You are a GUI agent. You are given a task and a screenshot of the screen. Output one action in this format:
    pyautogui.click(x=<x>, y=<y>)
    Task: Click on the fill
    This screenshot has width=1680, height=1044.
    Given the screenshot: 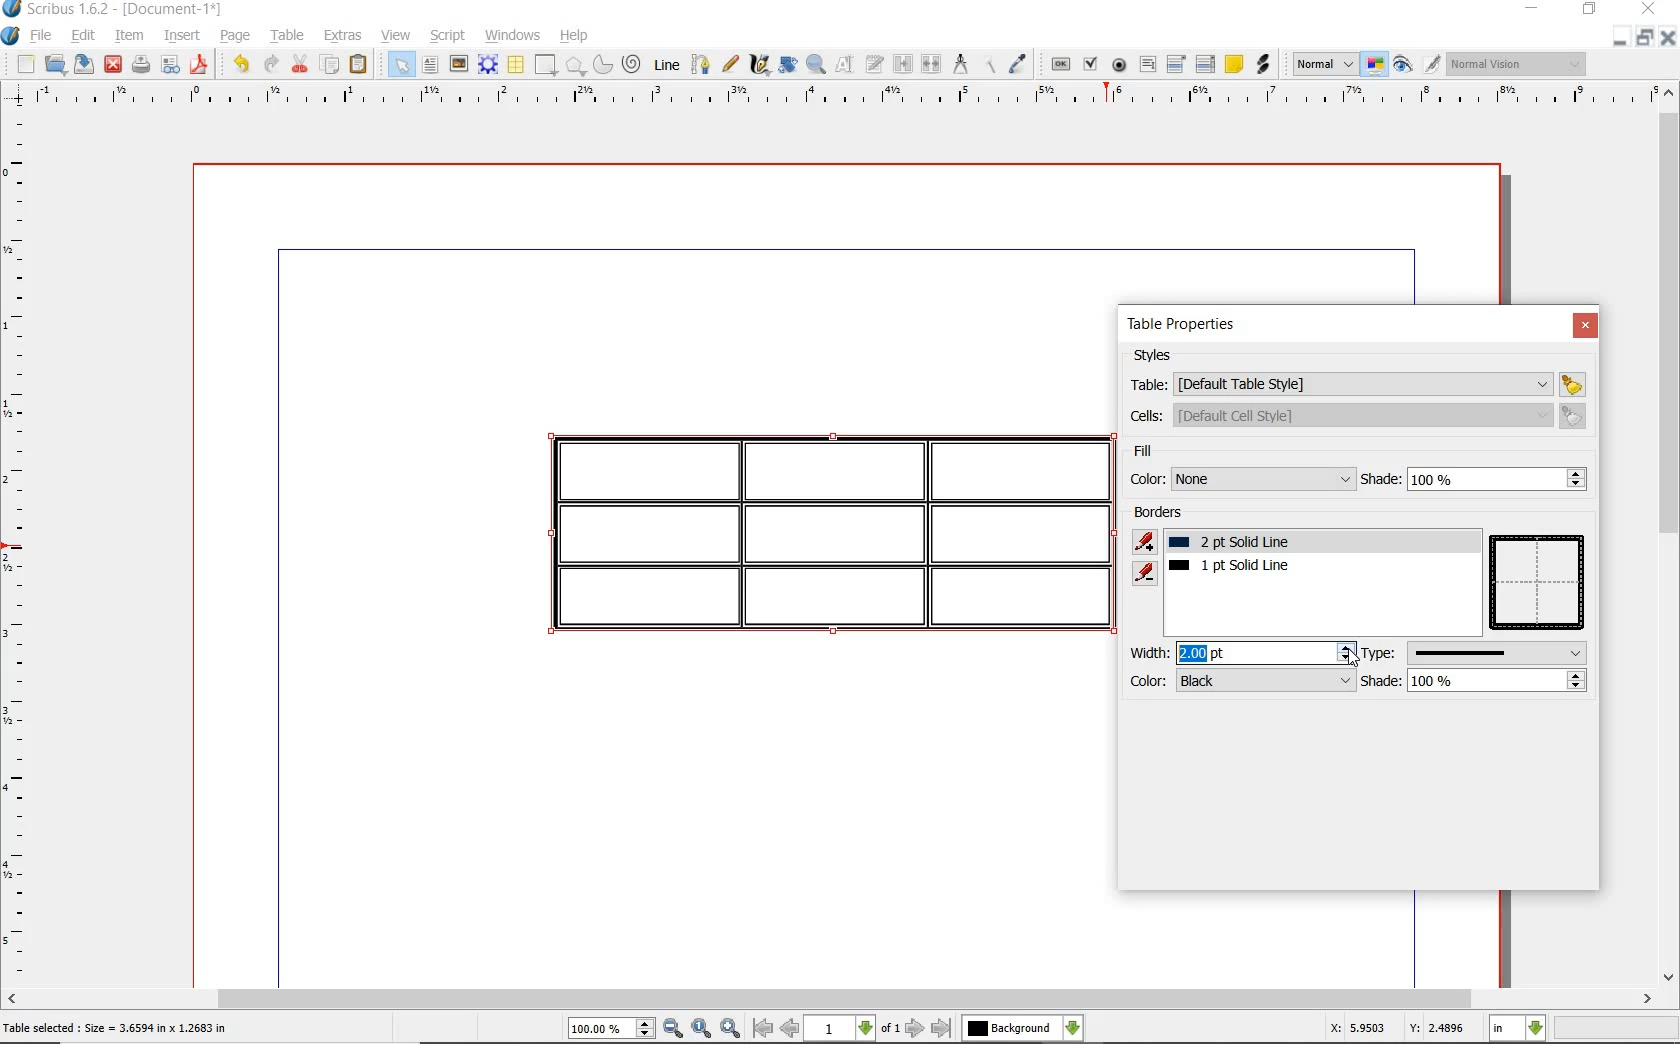 What is the action you would take?
    pyautogui.click(x=1171, y=453)
    